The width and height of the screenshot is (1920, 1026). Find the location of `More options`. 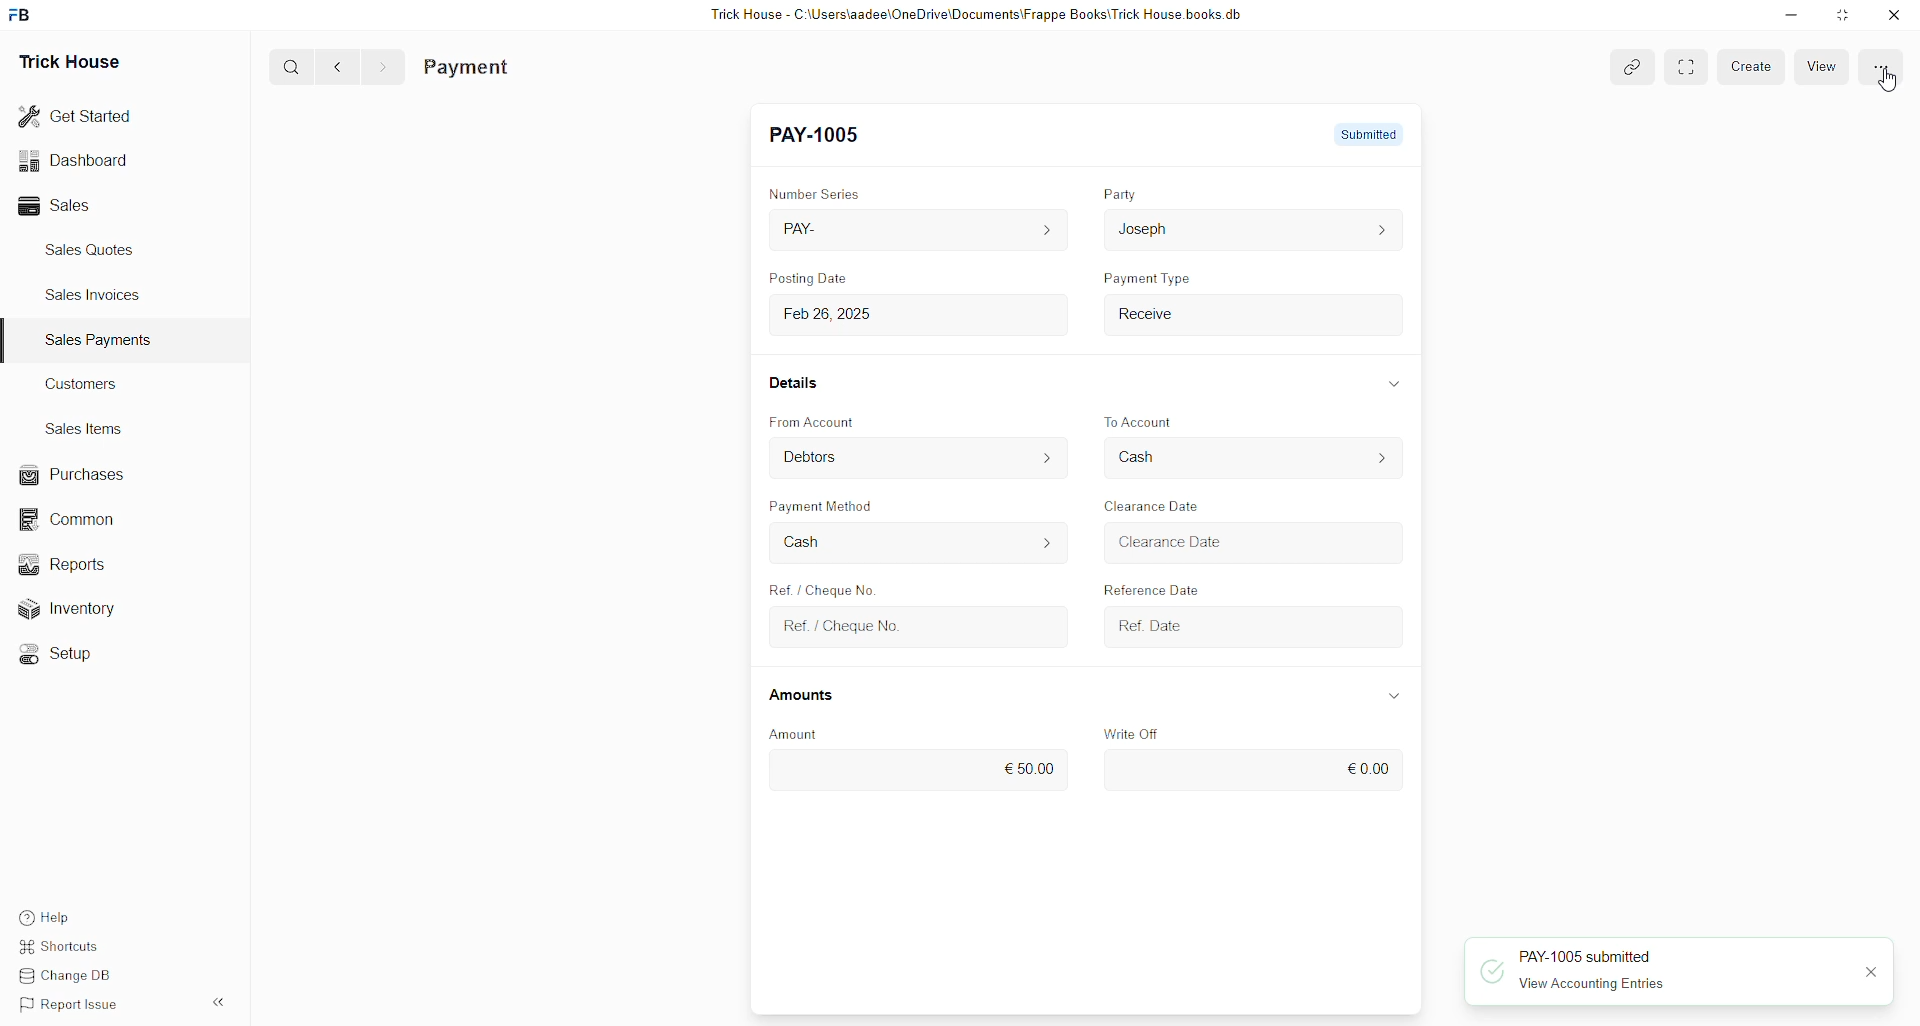

More options is located at coordinates (1685, 67).